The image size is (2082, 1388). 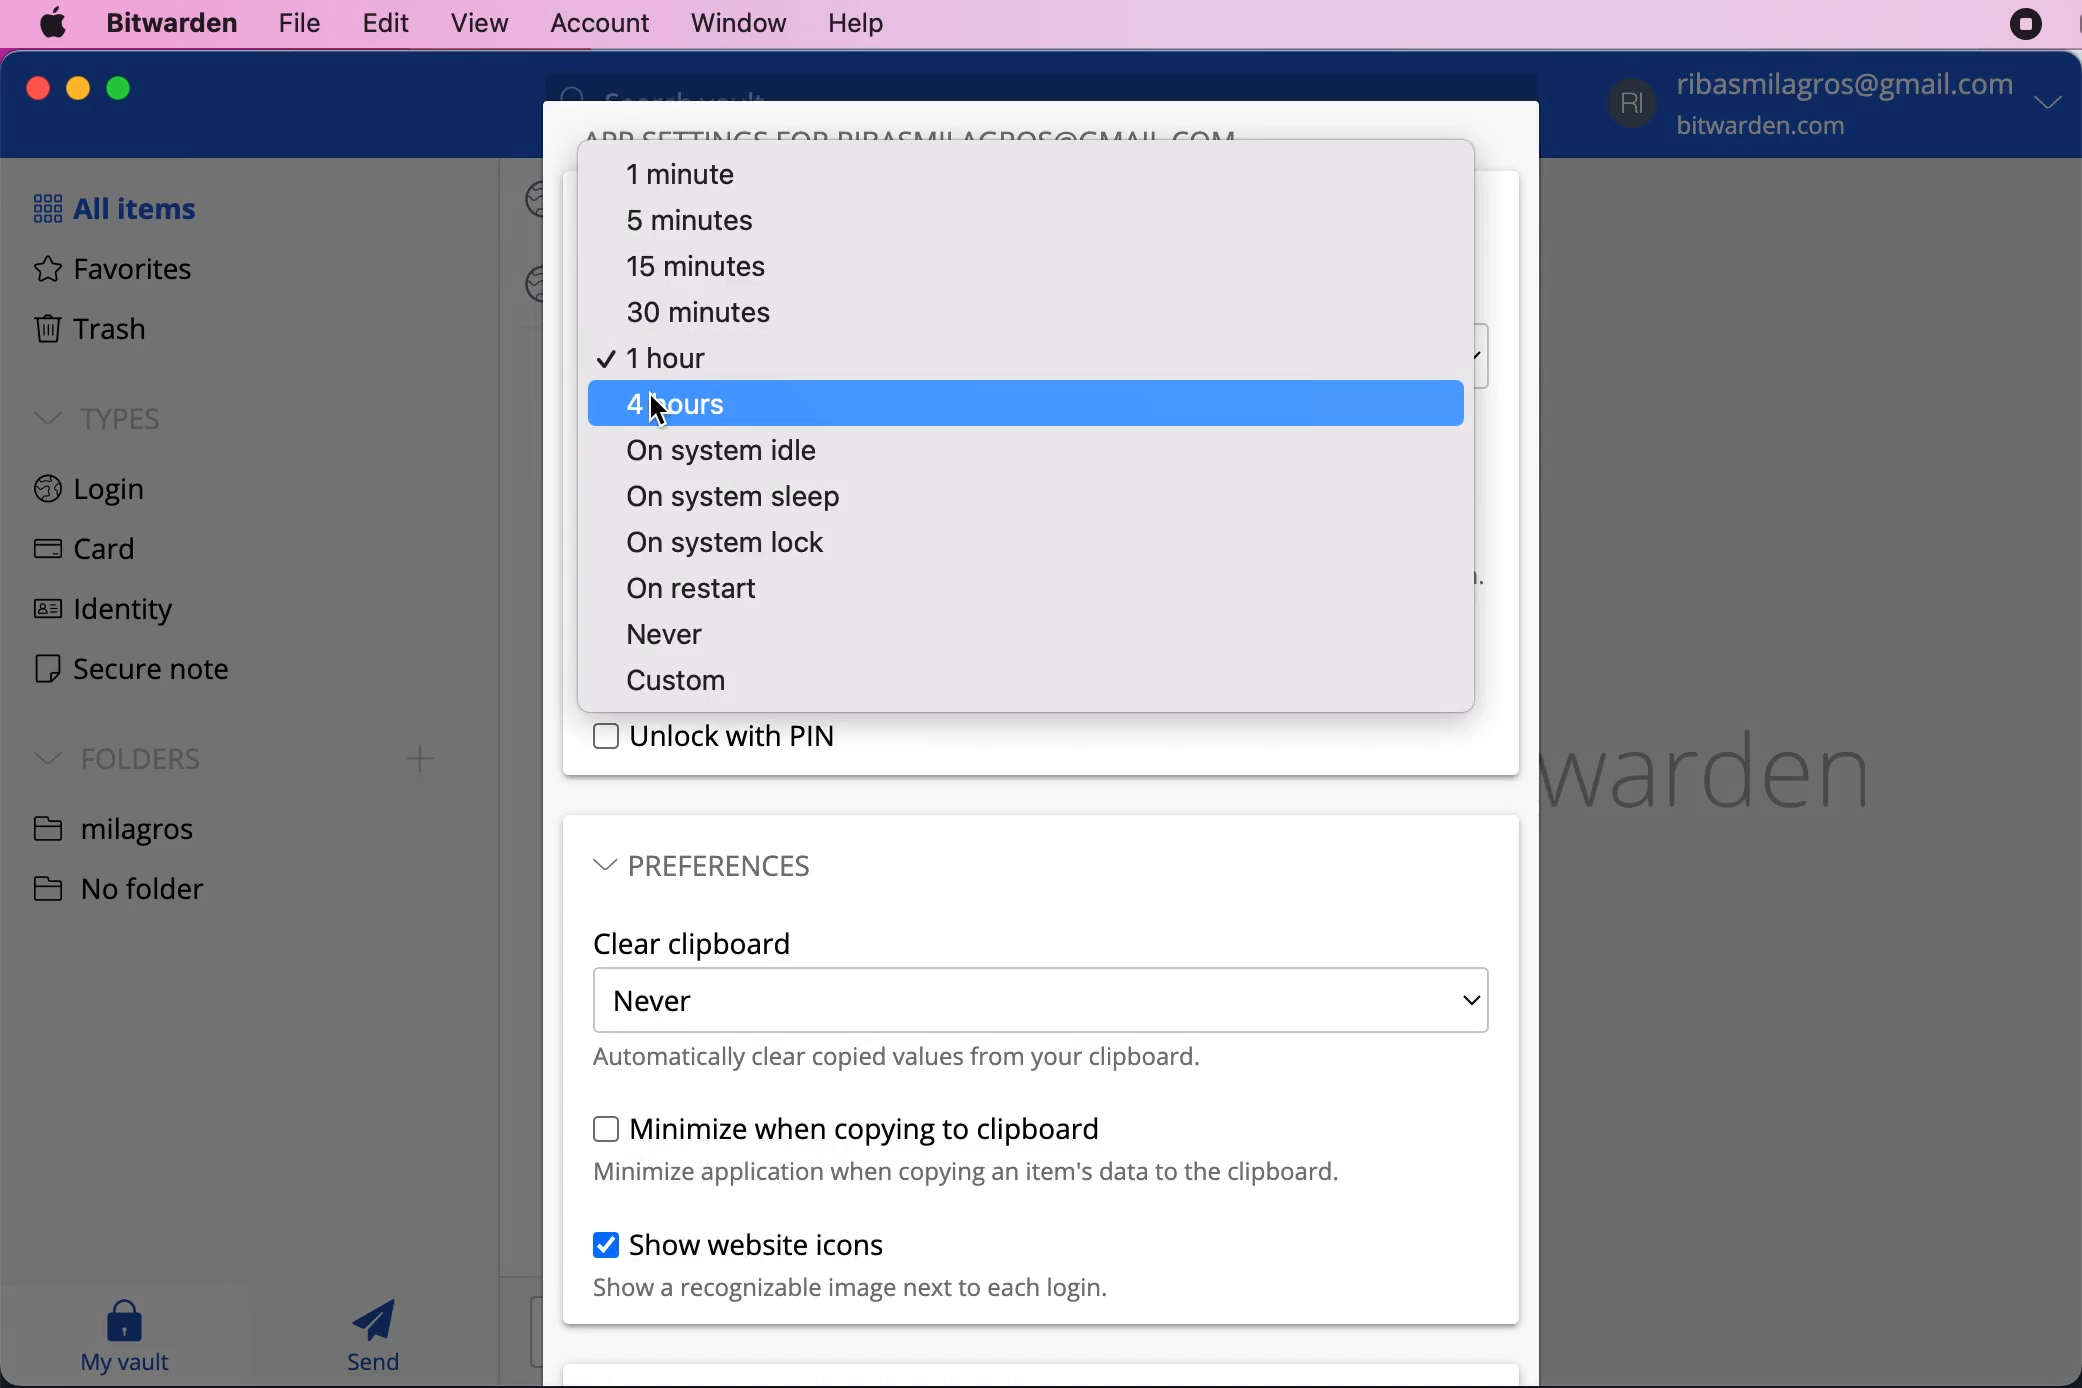 I want to click on folders, so click(x=111, y=756).